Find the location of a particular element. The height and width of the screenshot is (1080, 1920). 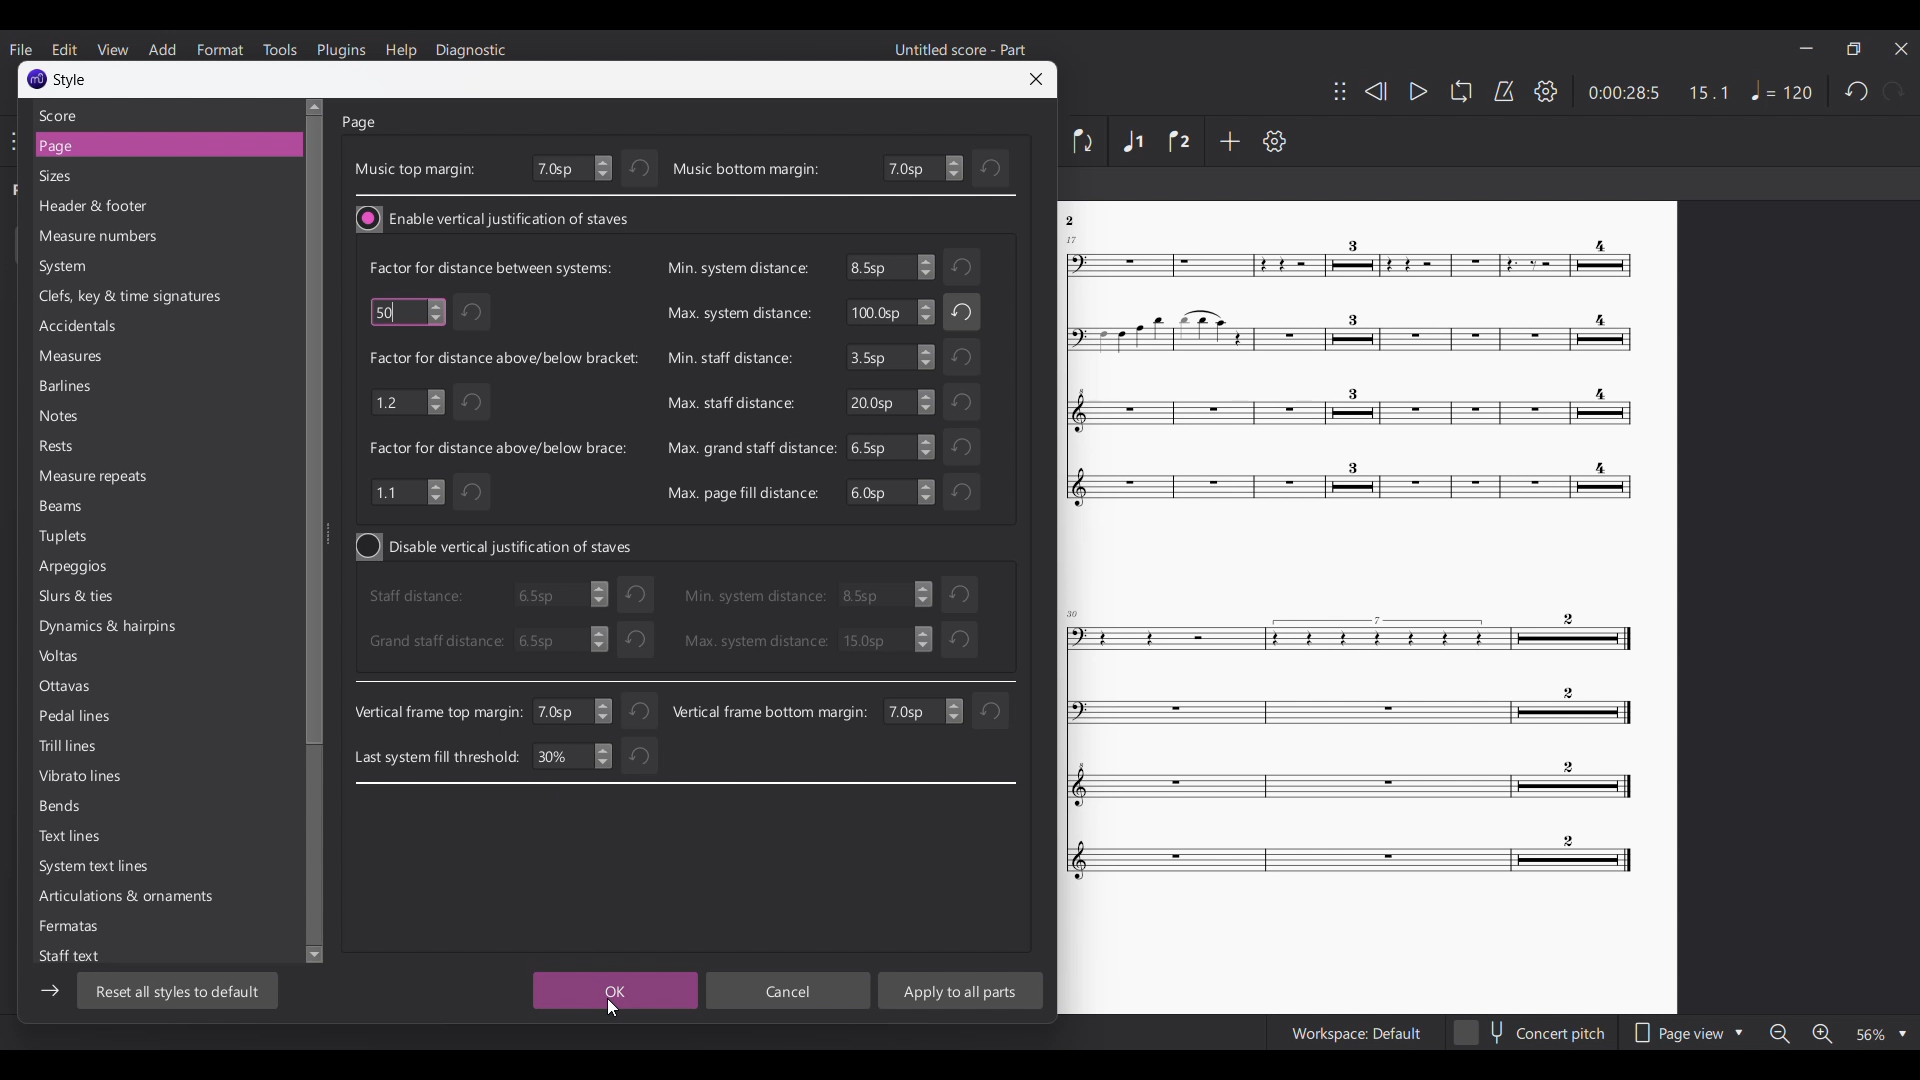

Undo change is located at coordinates (992, 168).